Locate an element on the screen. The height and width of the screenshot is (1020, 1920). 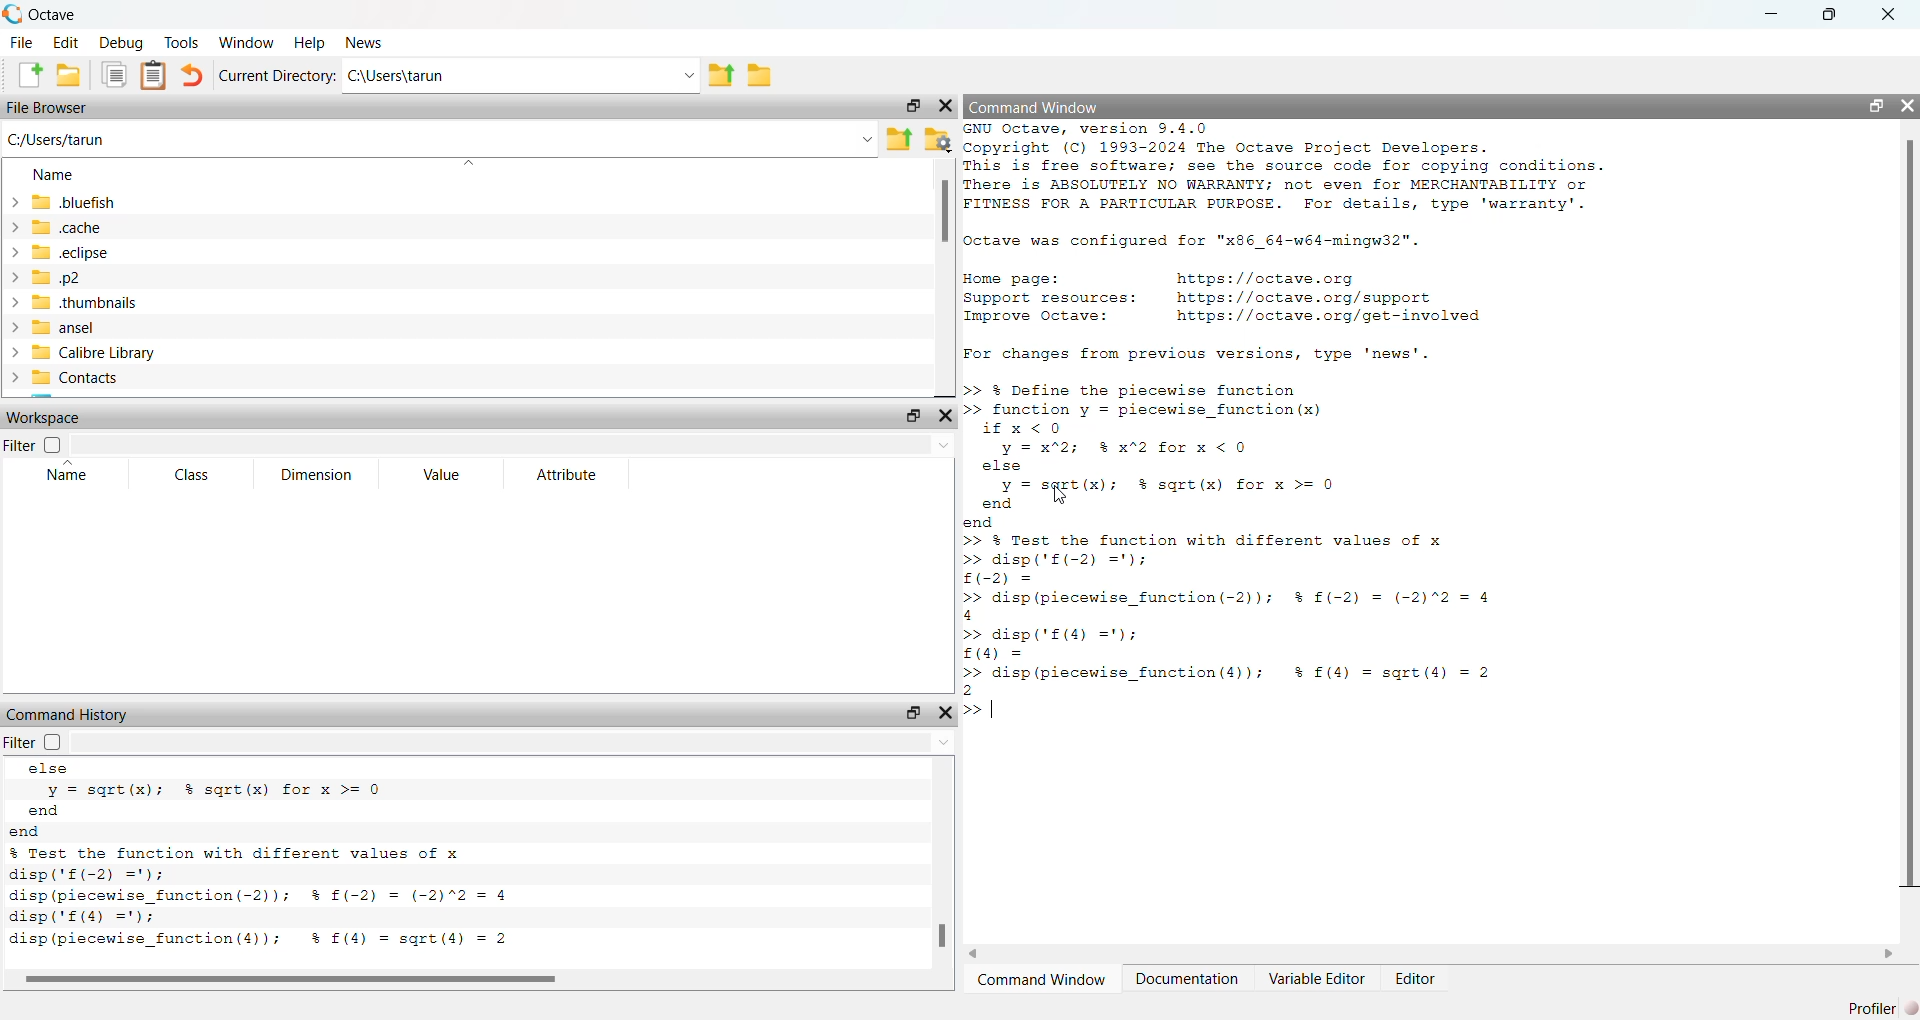
Minimize is located at coordinates (1766, 14).